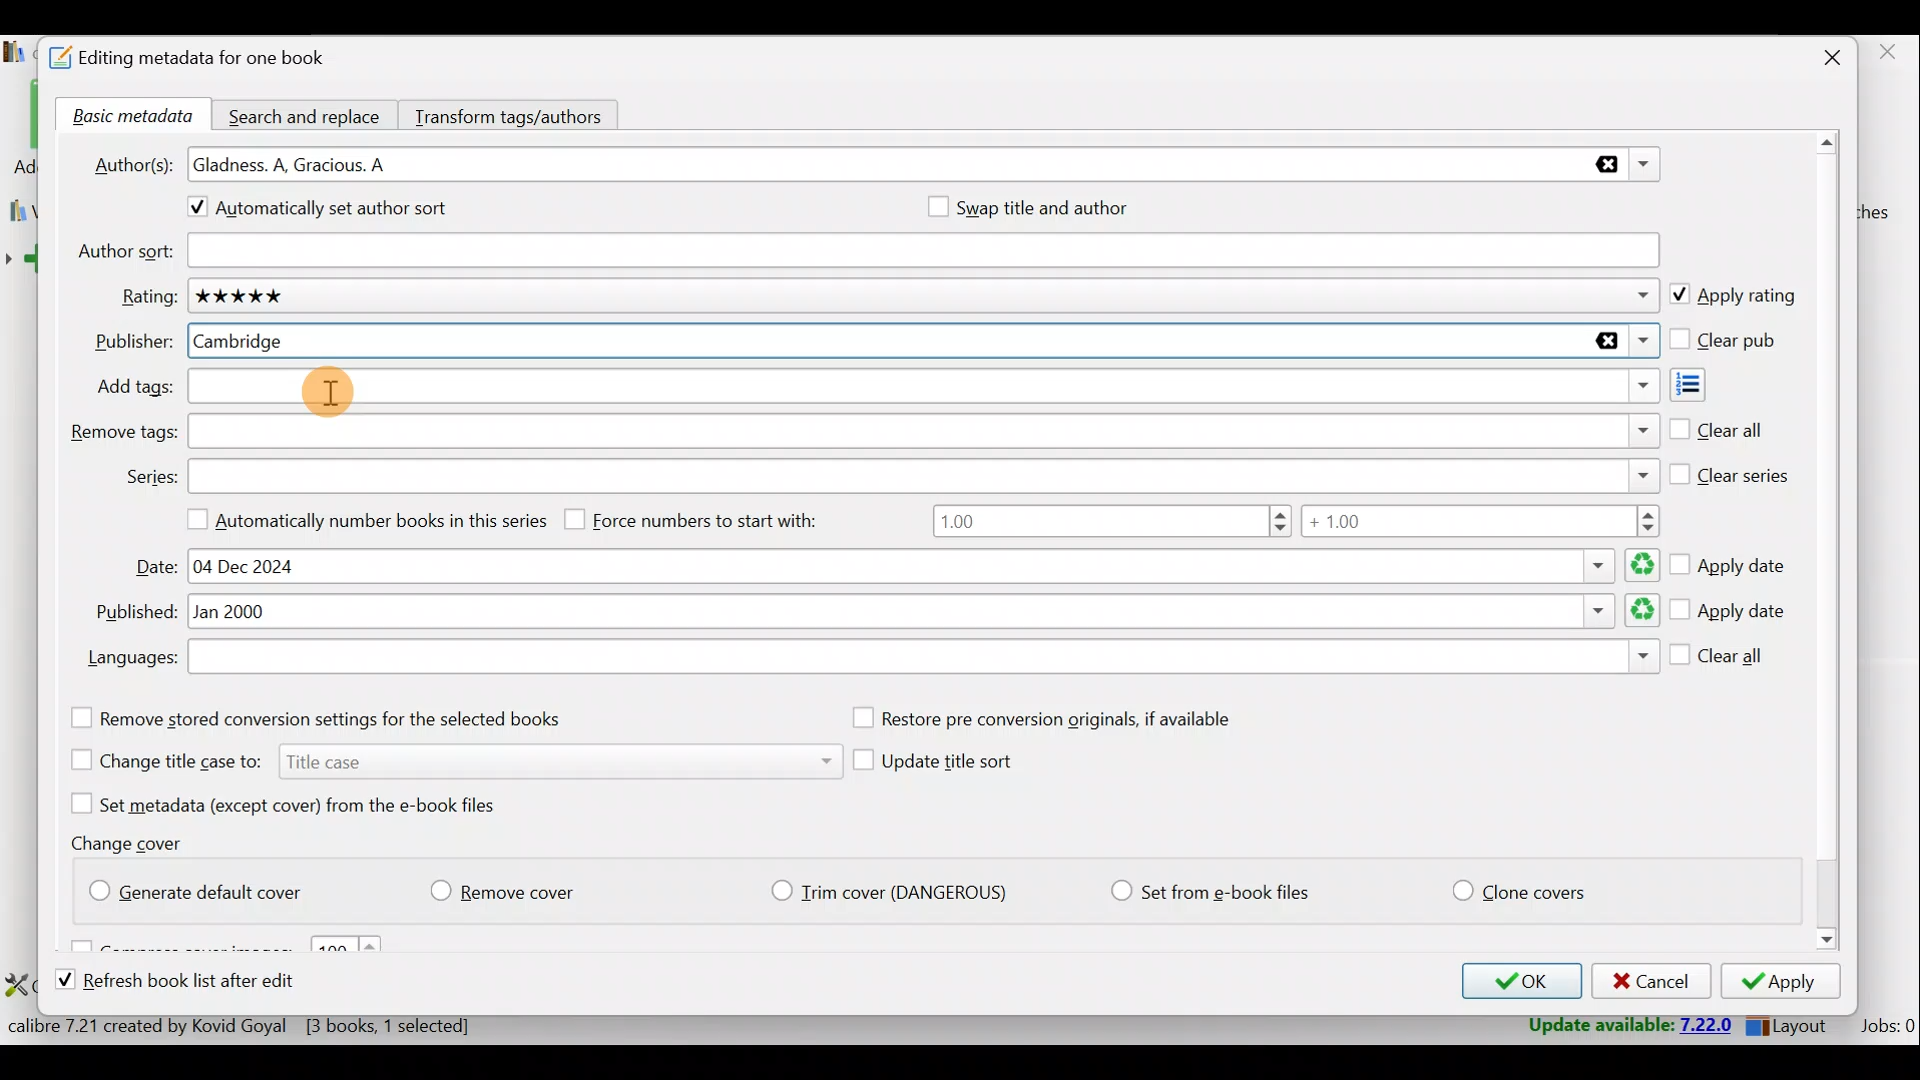  Describe the element at coordinates (1822, 60) in the screenshot. I see `Close` at that location.